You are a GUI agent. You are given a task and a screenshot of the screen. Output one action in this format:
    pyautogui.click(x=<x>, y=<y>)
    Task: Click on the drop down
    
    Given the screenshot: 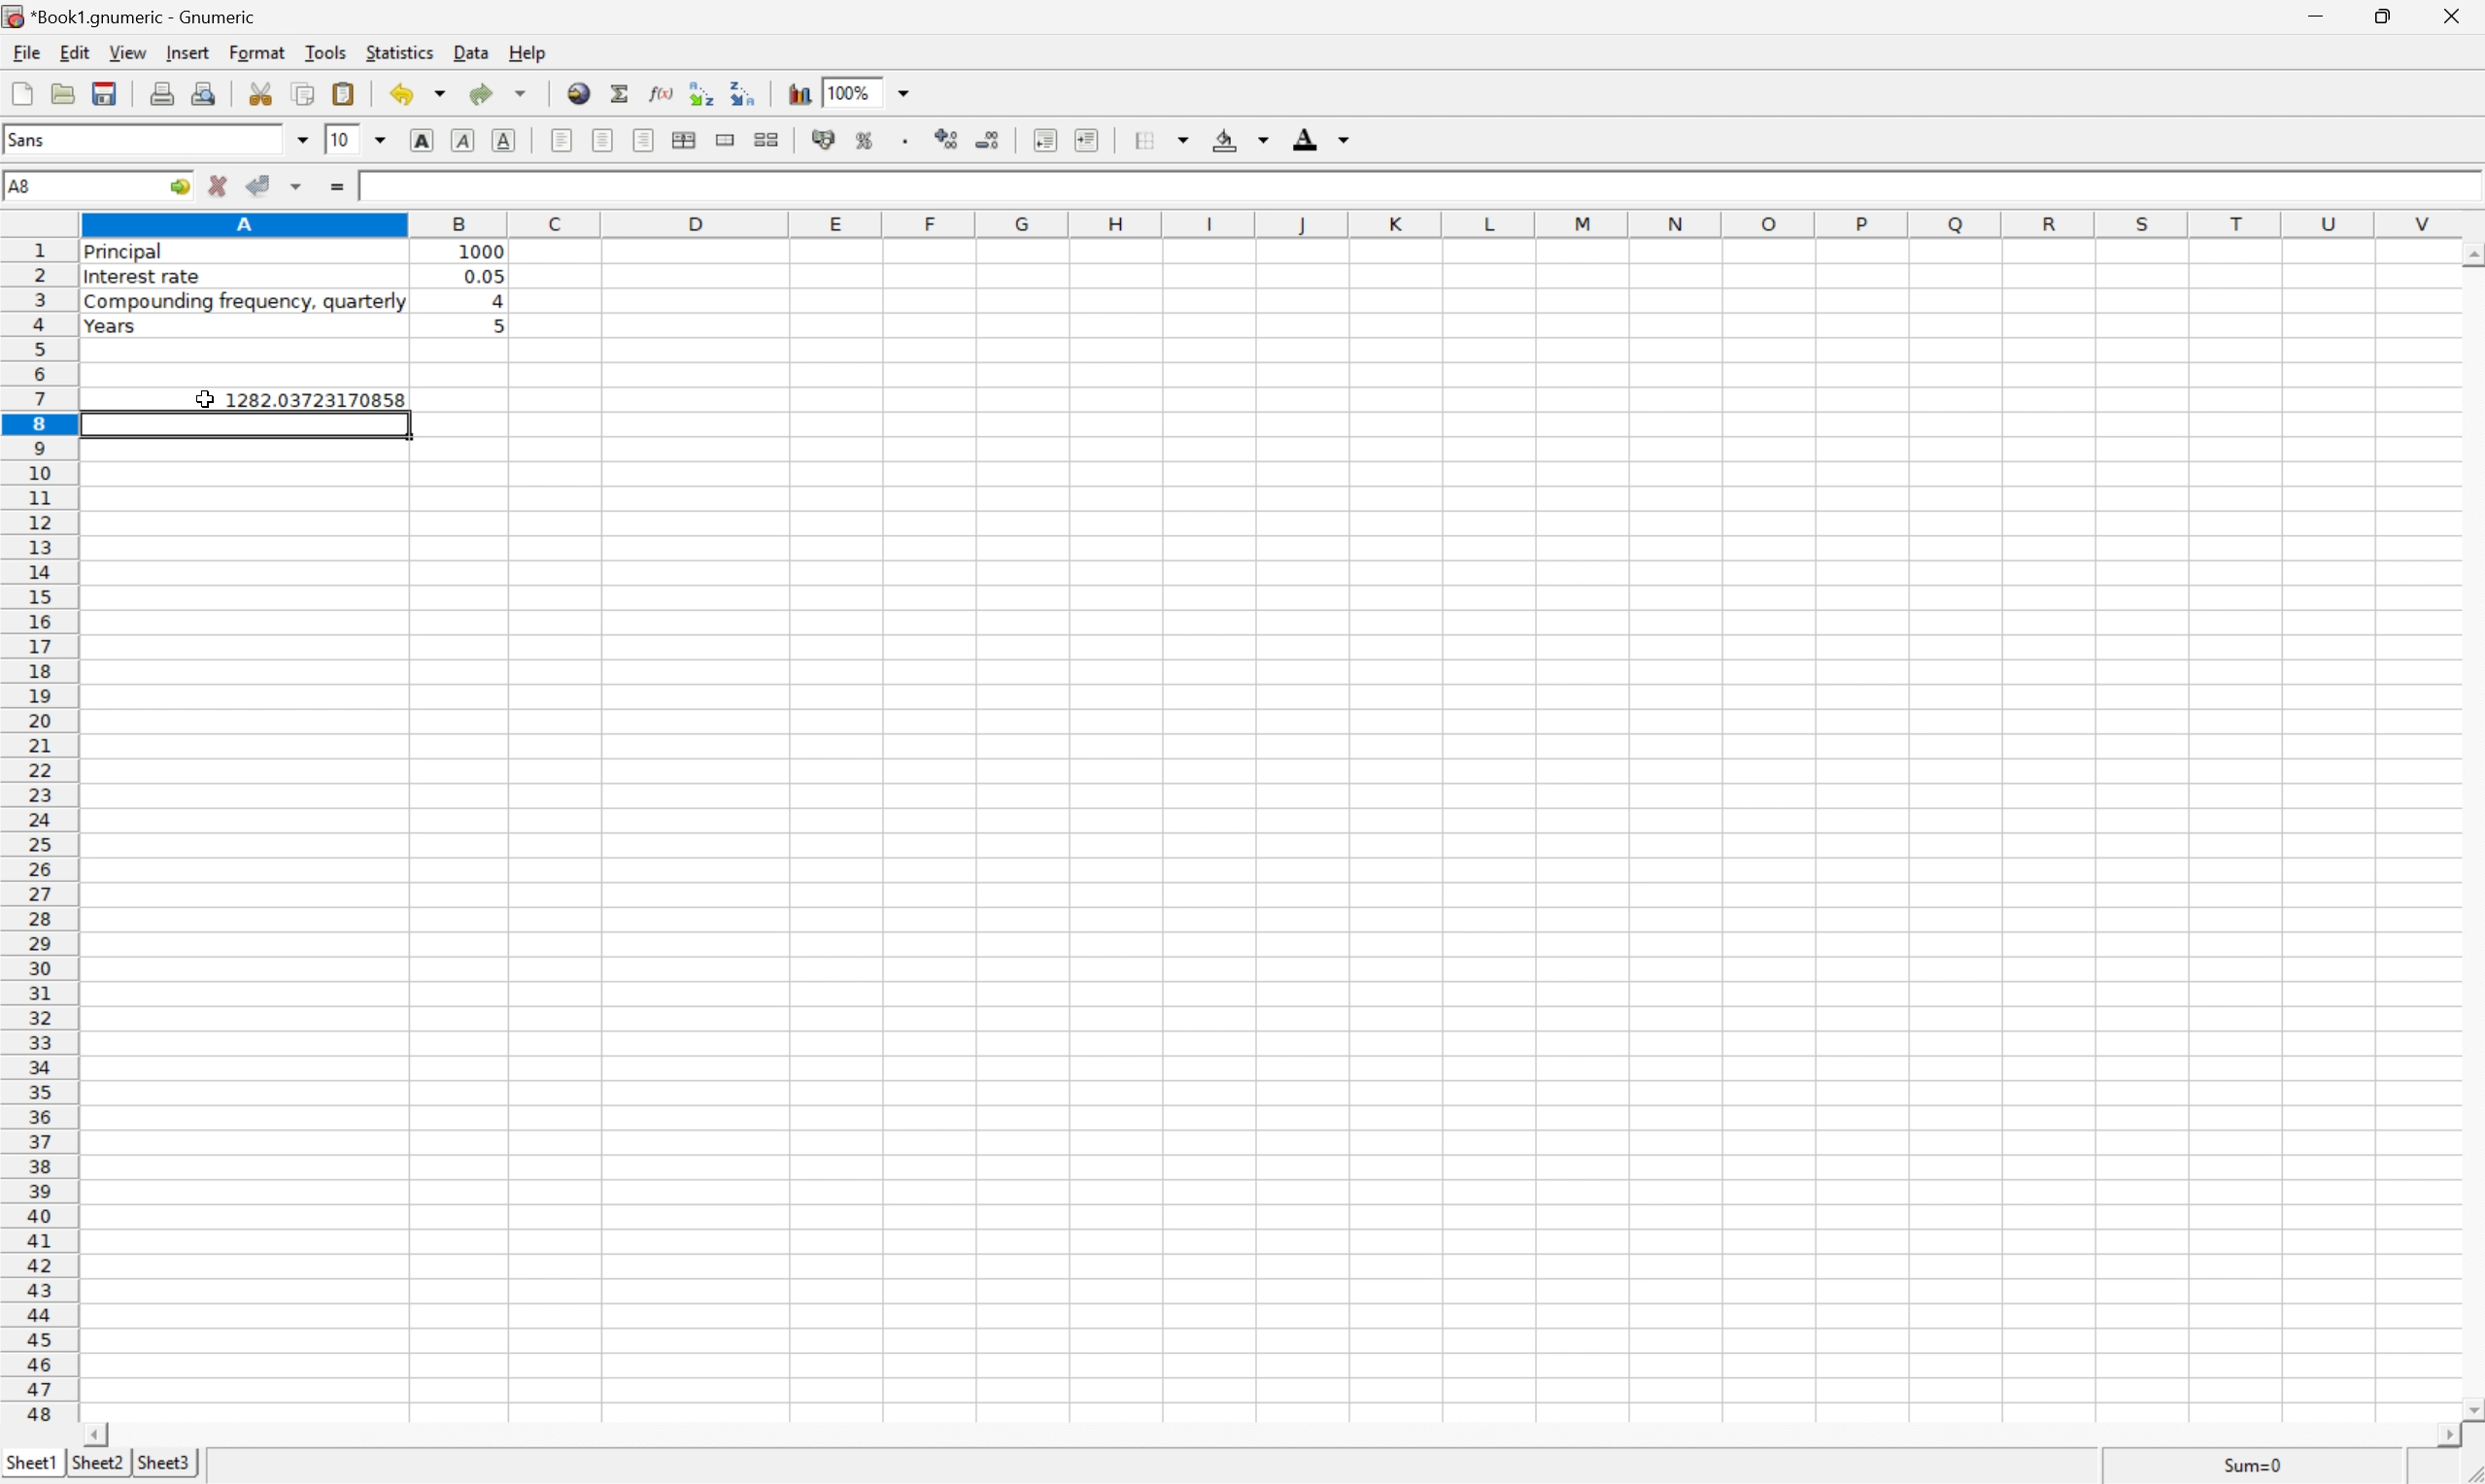 What is the action you would take?
    pyautogui.click(x=298, y=139)
    